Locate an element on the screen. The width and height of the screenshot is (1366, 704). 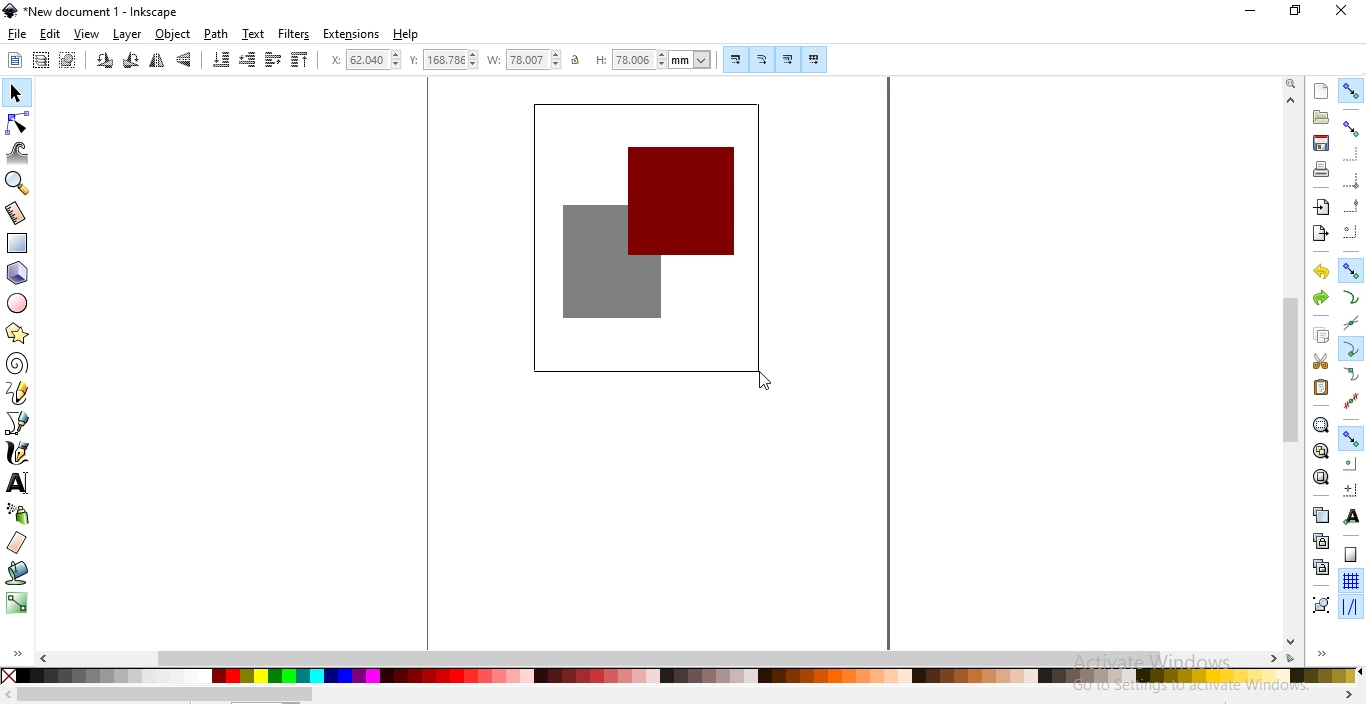
snap nodes, paths and headlines is located at coordinates (1351, 270).